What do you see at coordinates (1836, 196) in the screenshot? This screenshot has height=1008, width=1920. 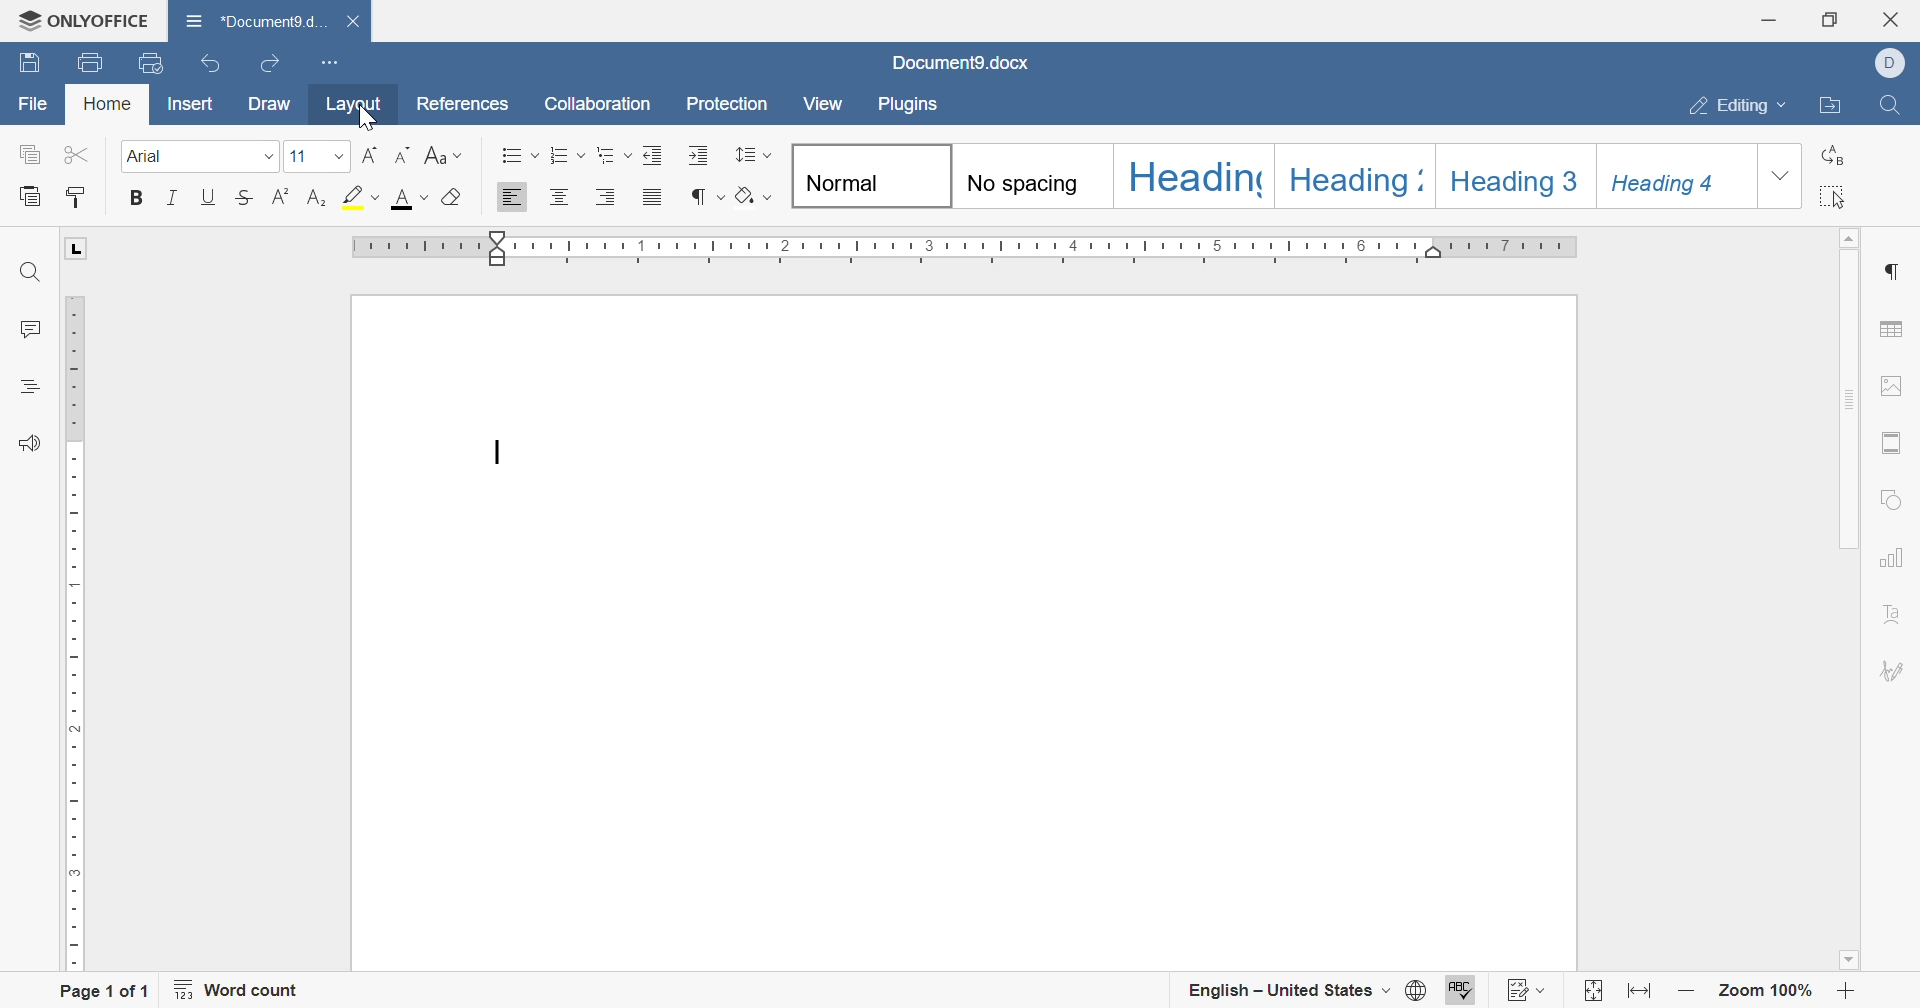 I see `select all` at bounding box center [1836, 196].